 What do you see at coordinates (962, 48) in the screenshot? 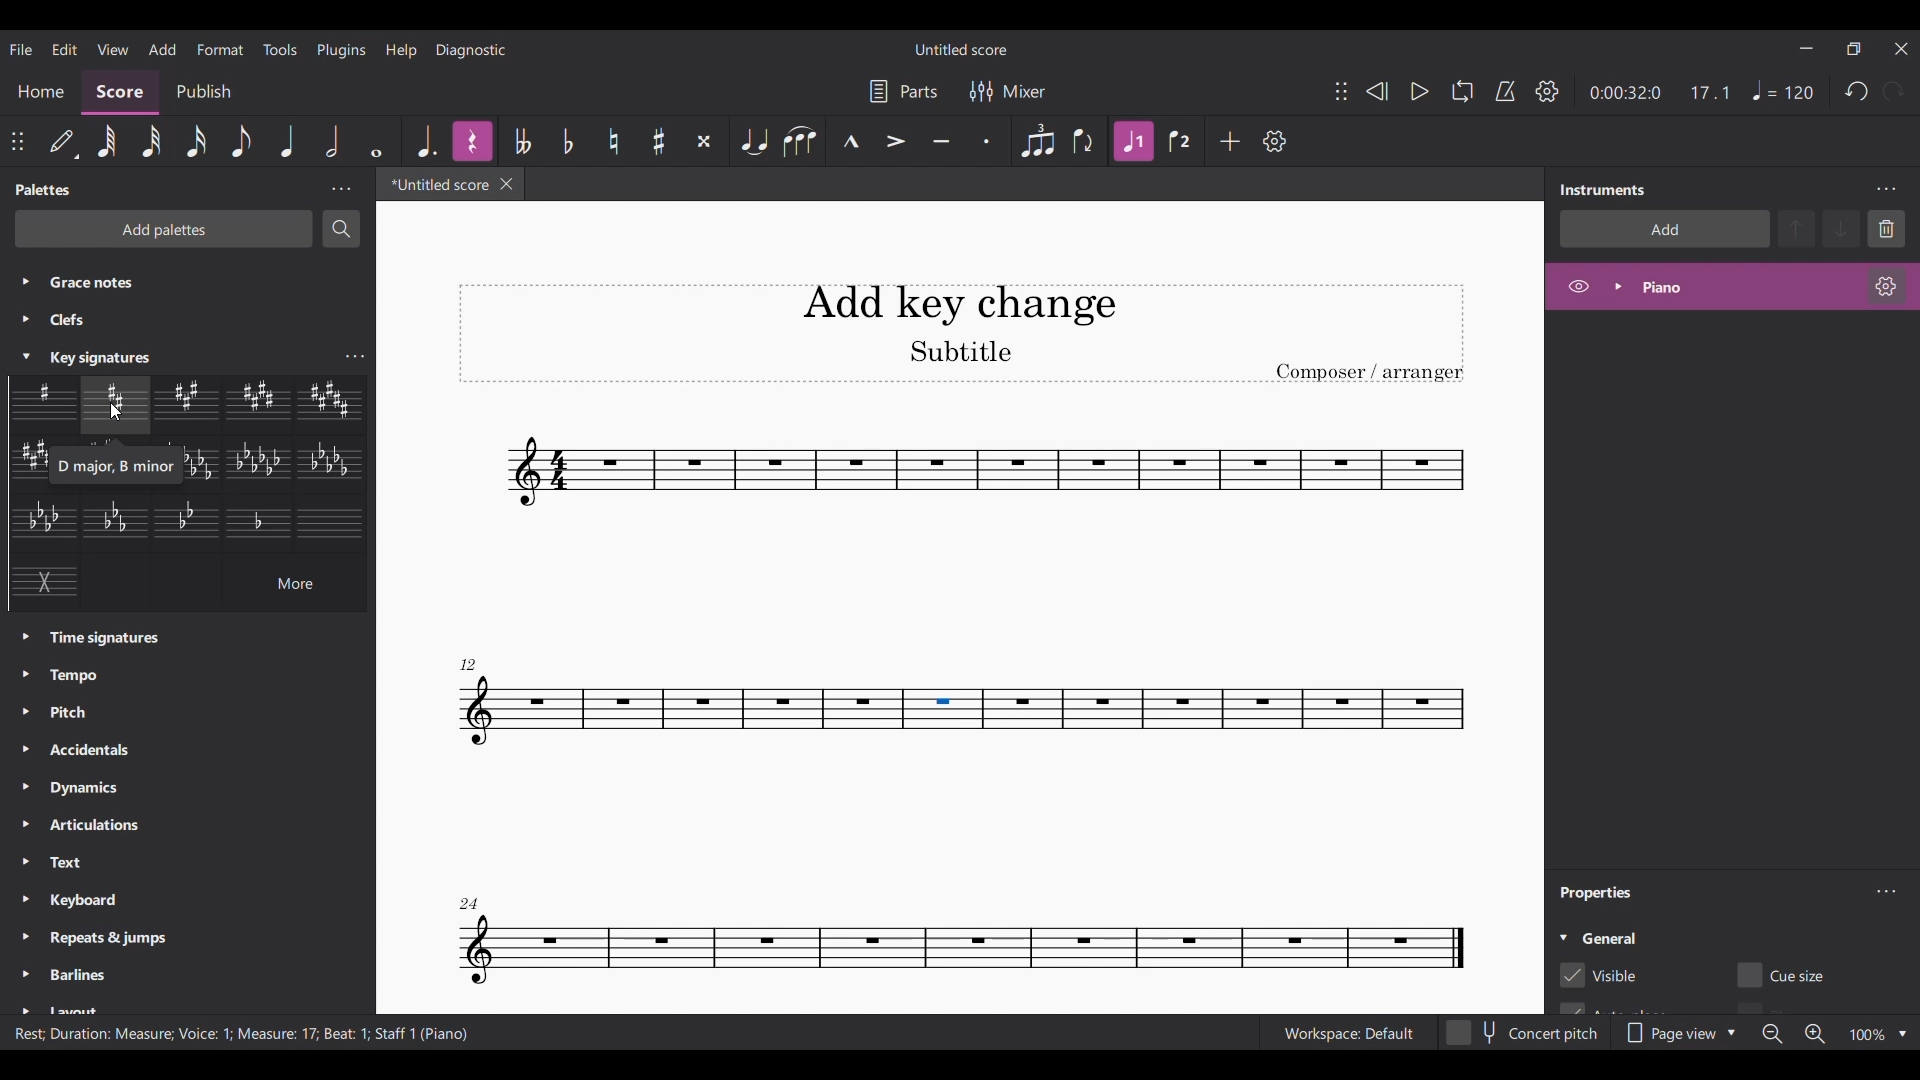
I see `Score name` at bounding box center [962, 48].